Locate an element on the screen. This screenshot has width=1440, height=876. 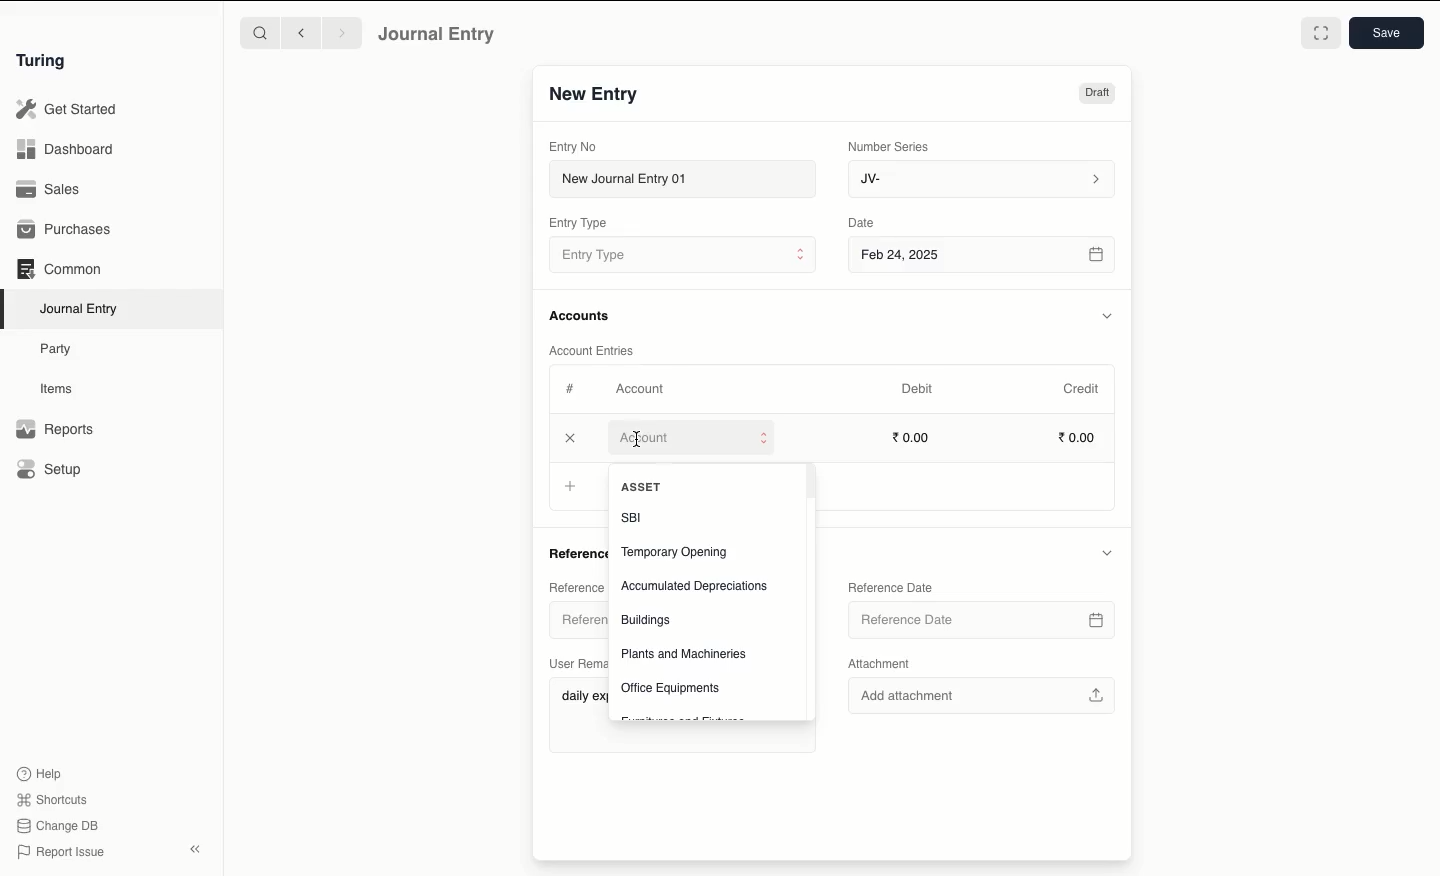
Feb 24, 2025 is located at coordinates (984, 257).